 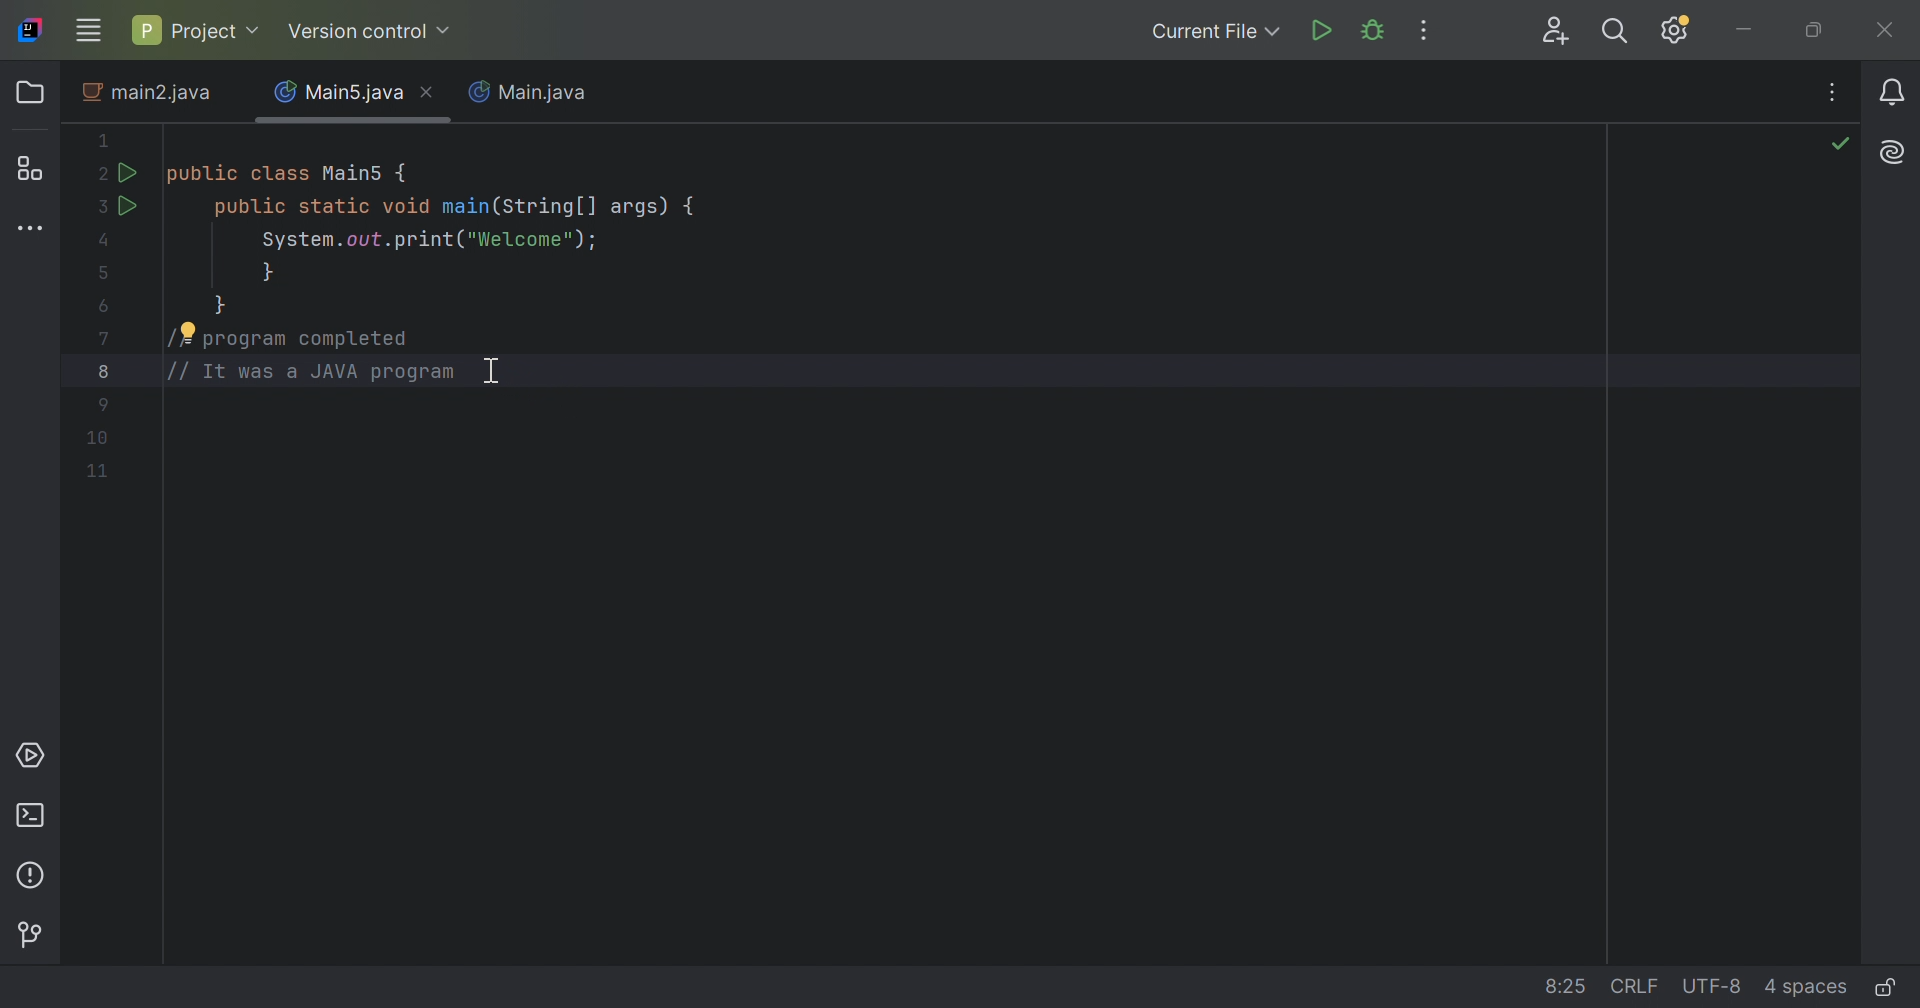 What do you see at coordinates (339, 89) in the screenshot?
I see `Main5.java` at bounding box center [339, 89].